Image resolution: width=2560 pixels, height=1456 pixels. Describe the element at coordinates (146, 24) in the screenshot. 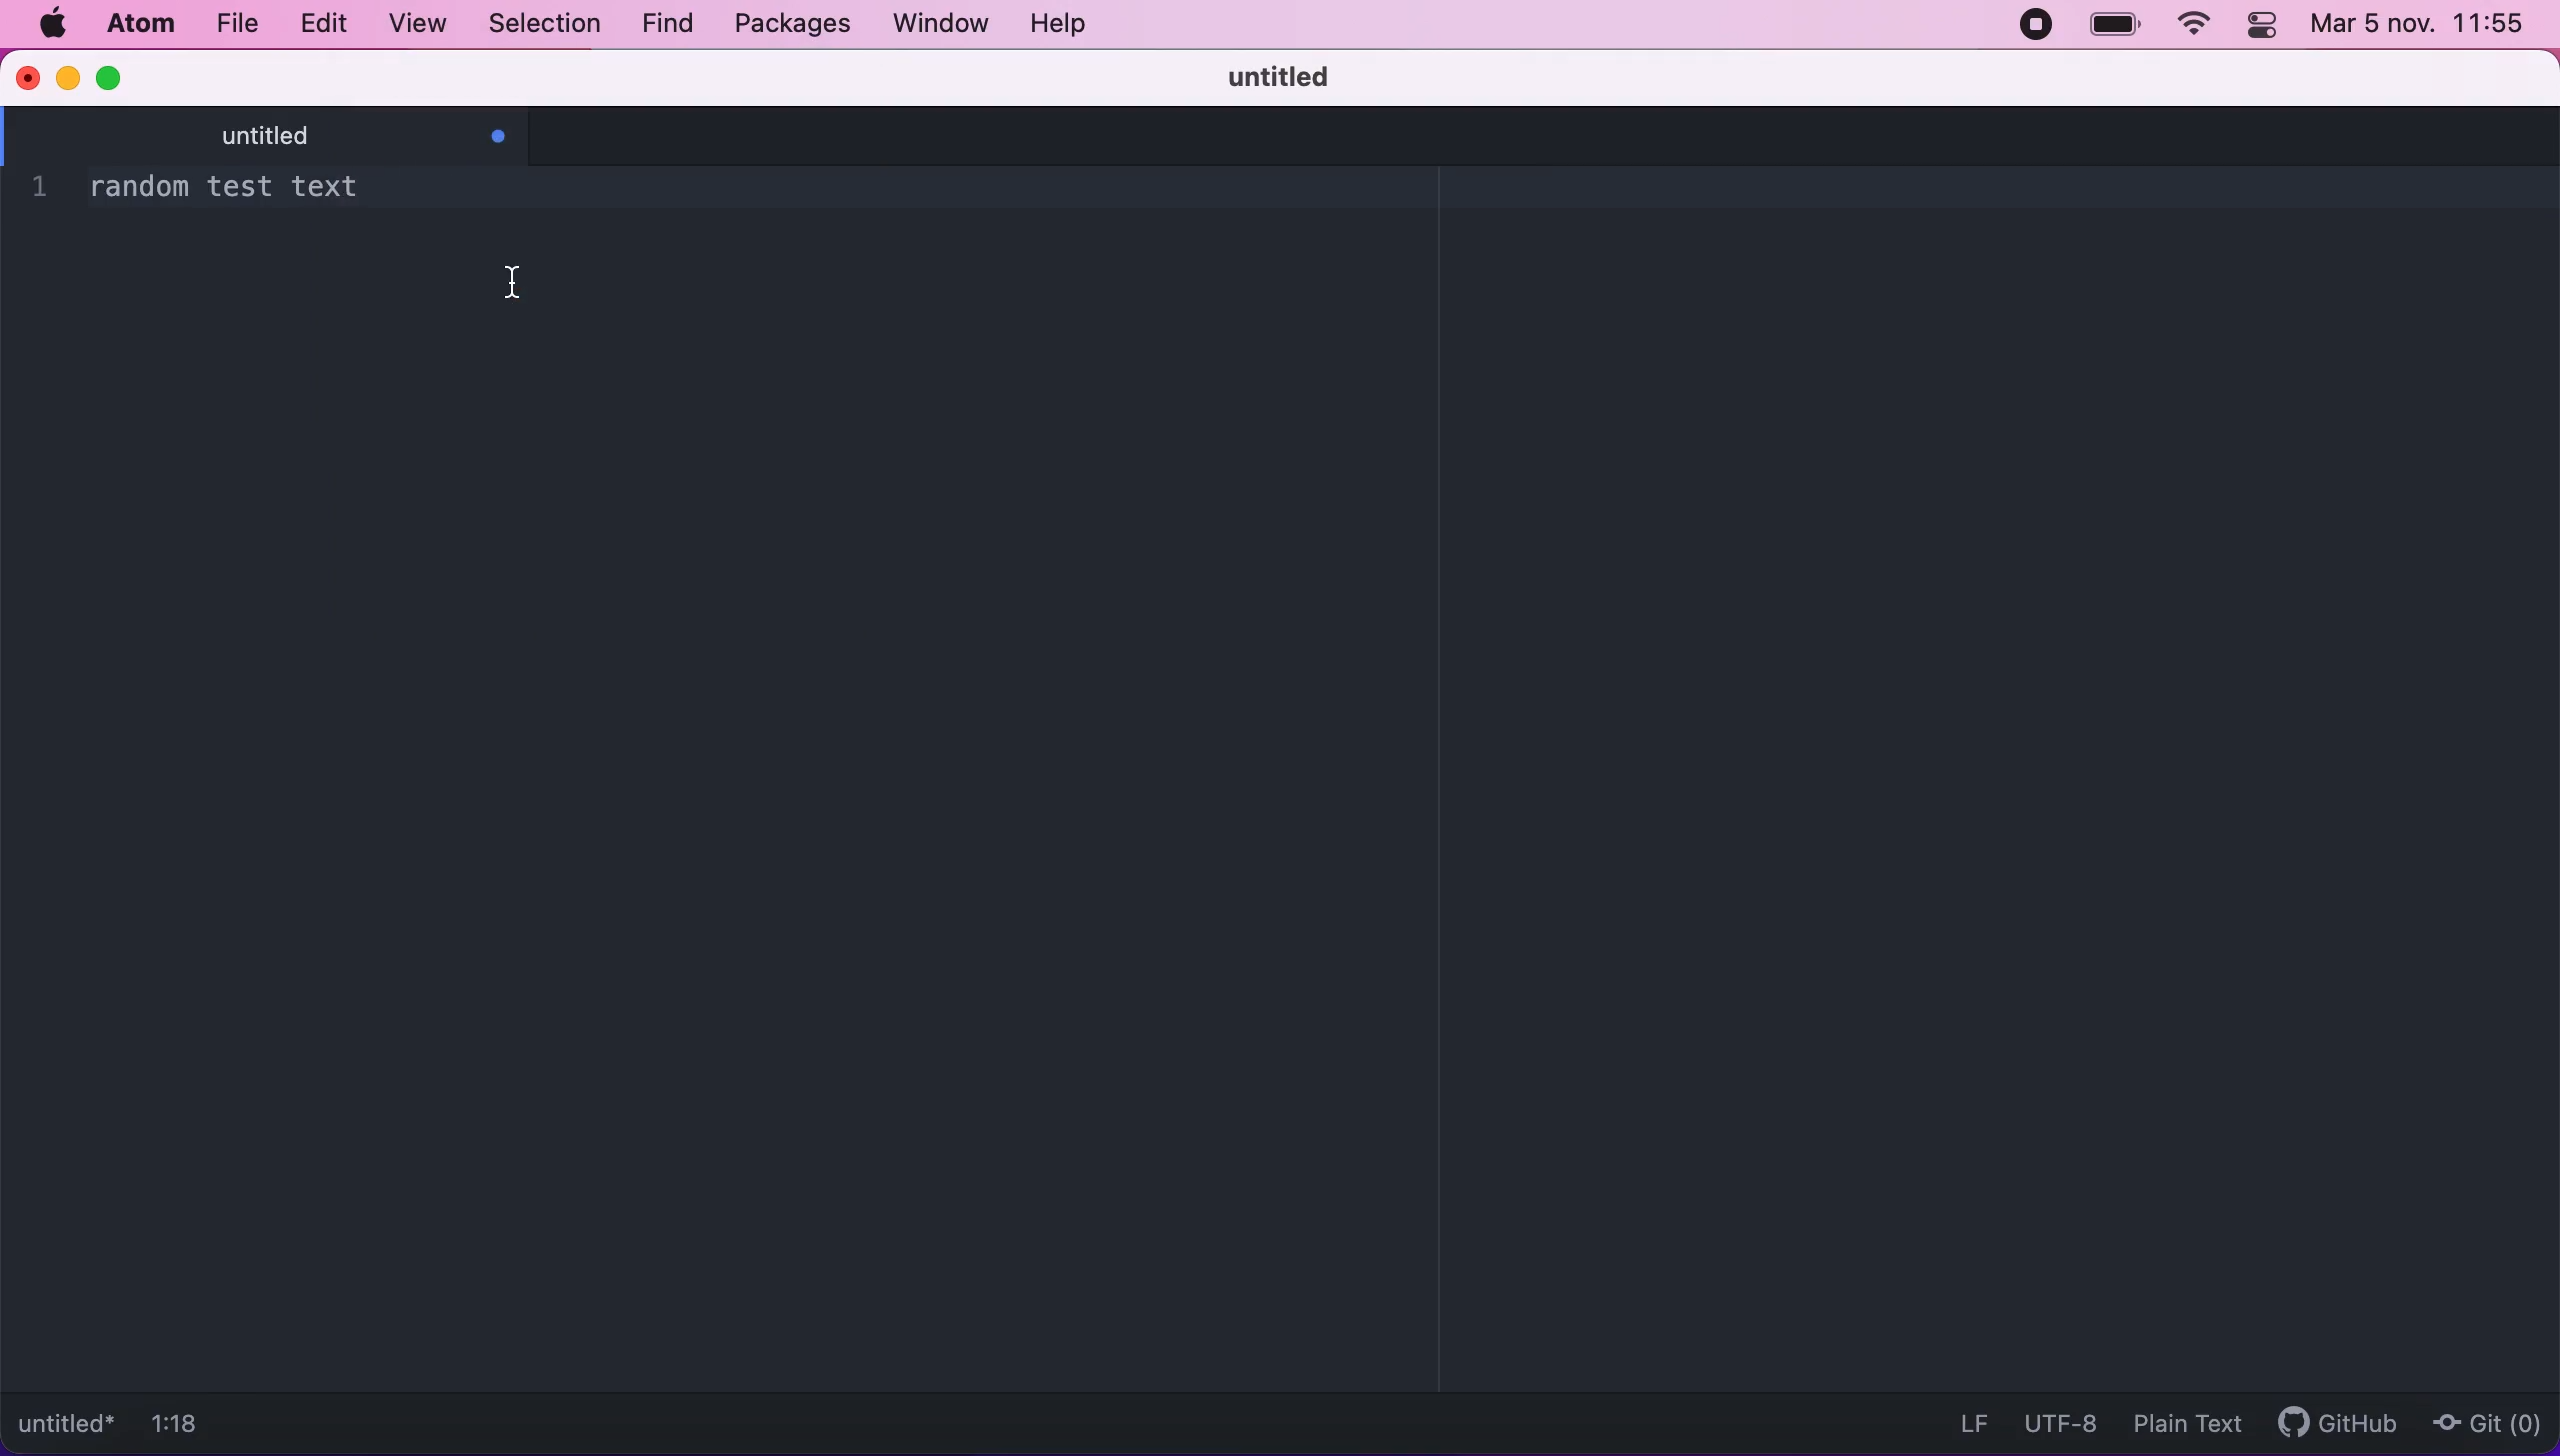

I see `atom` at that location.